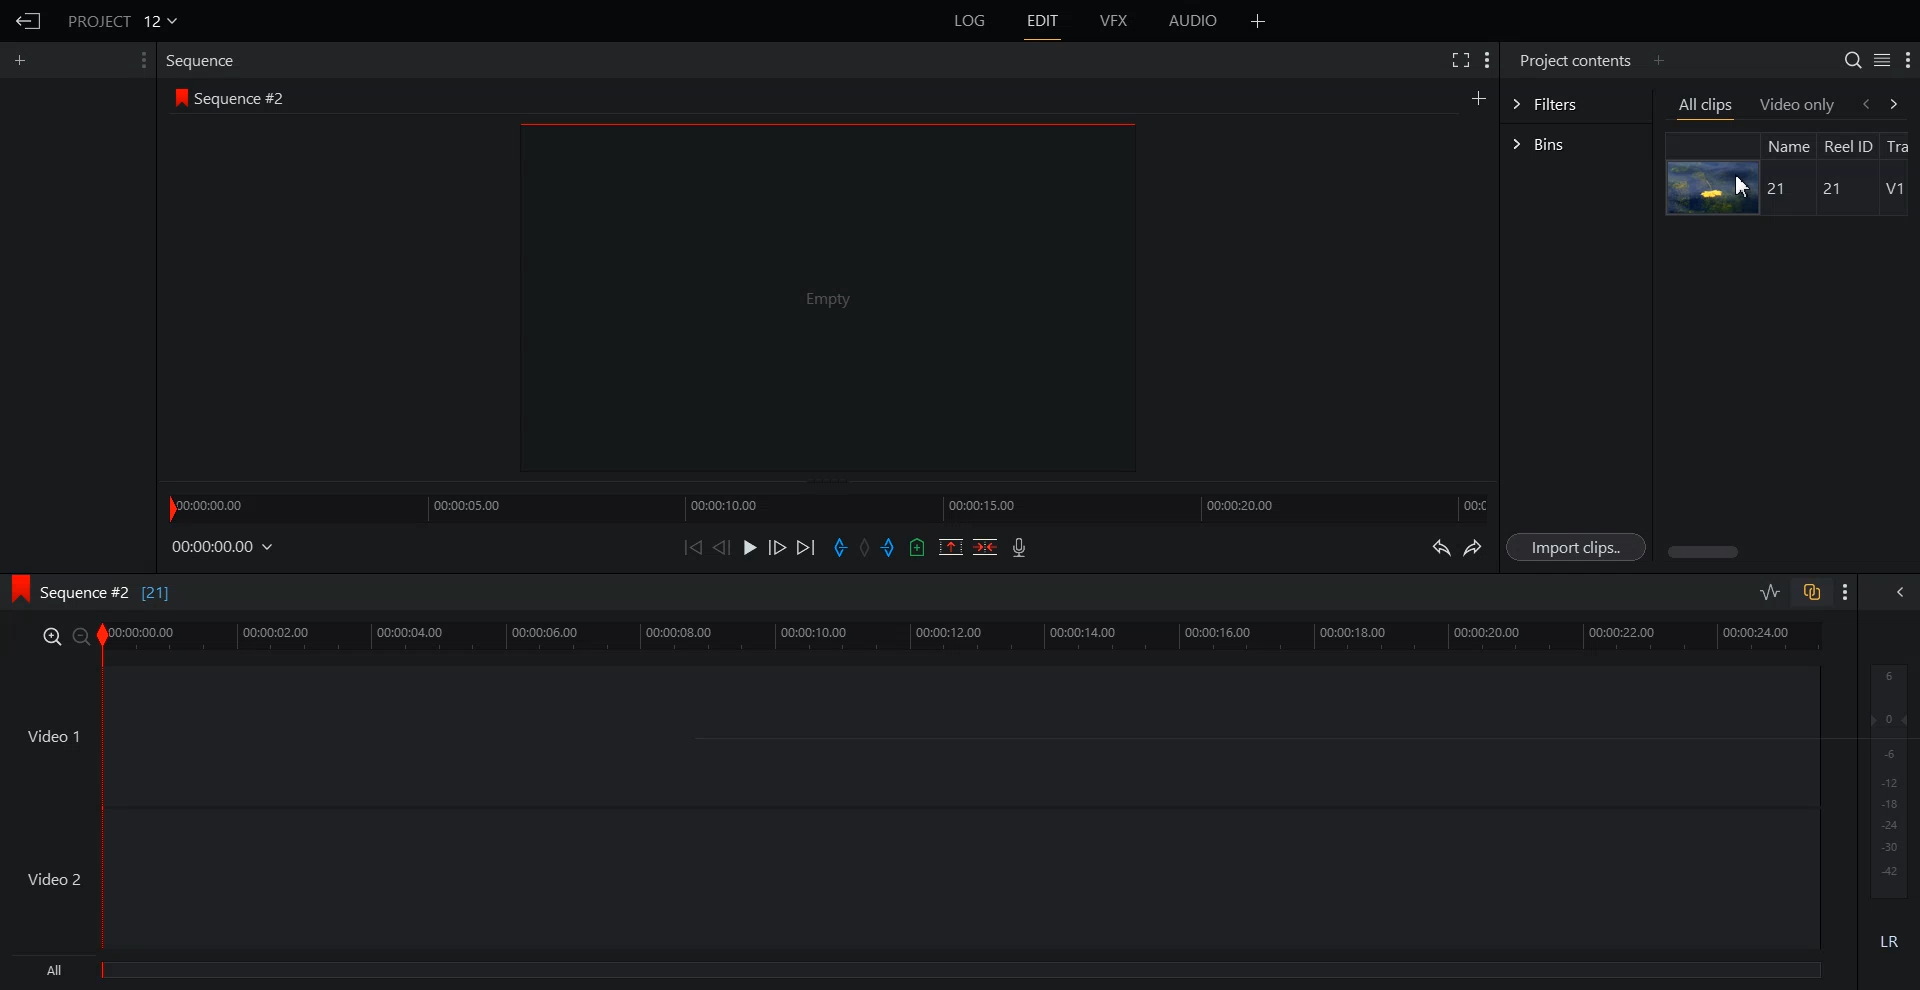  Describe the element at coordinates (1907, 61) in the screenshot. I see `Show Setting Menu` at that location.